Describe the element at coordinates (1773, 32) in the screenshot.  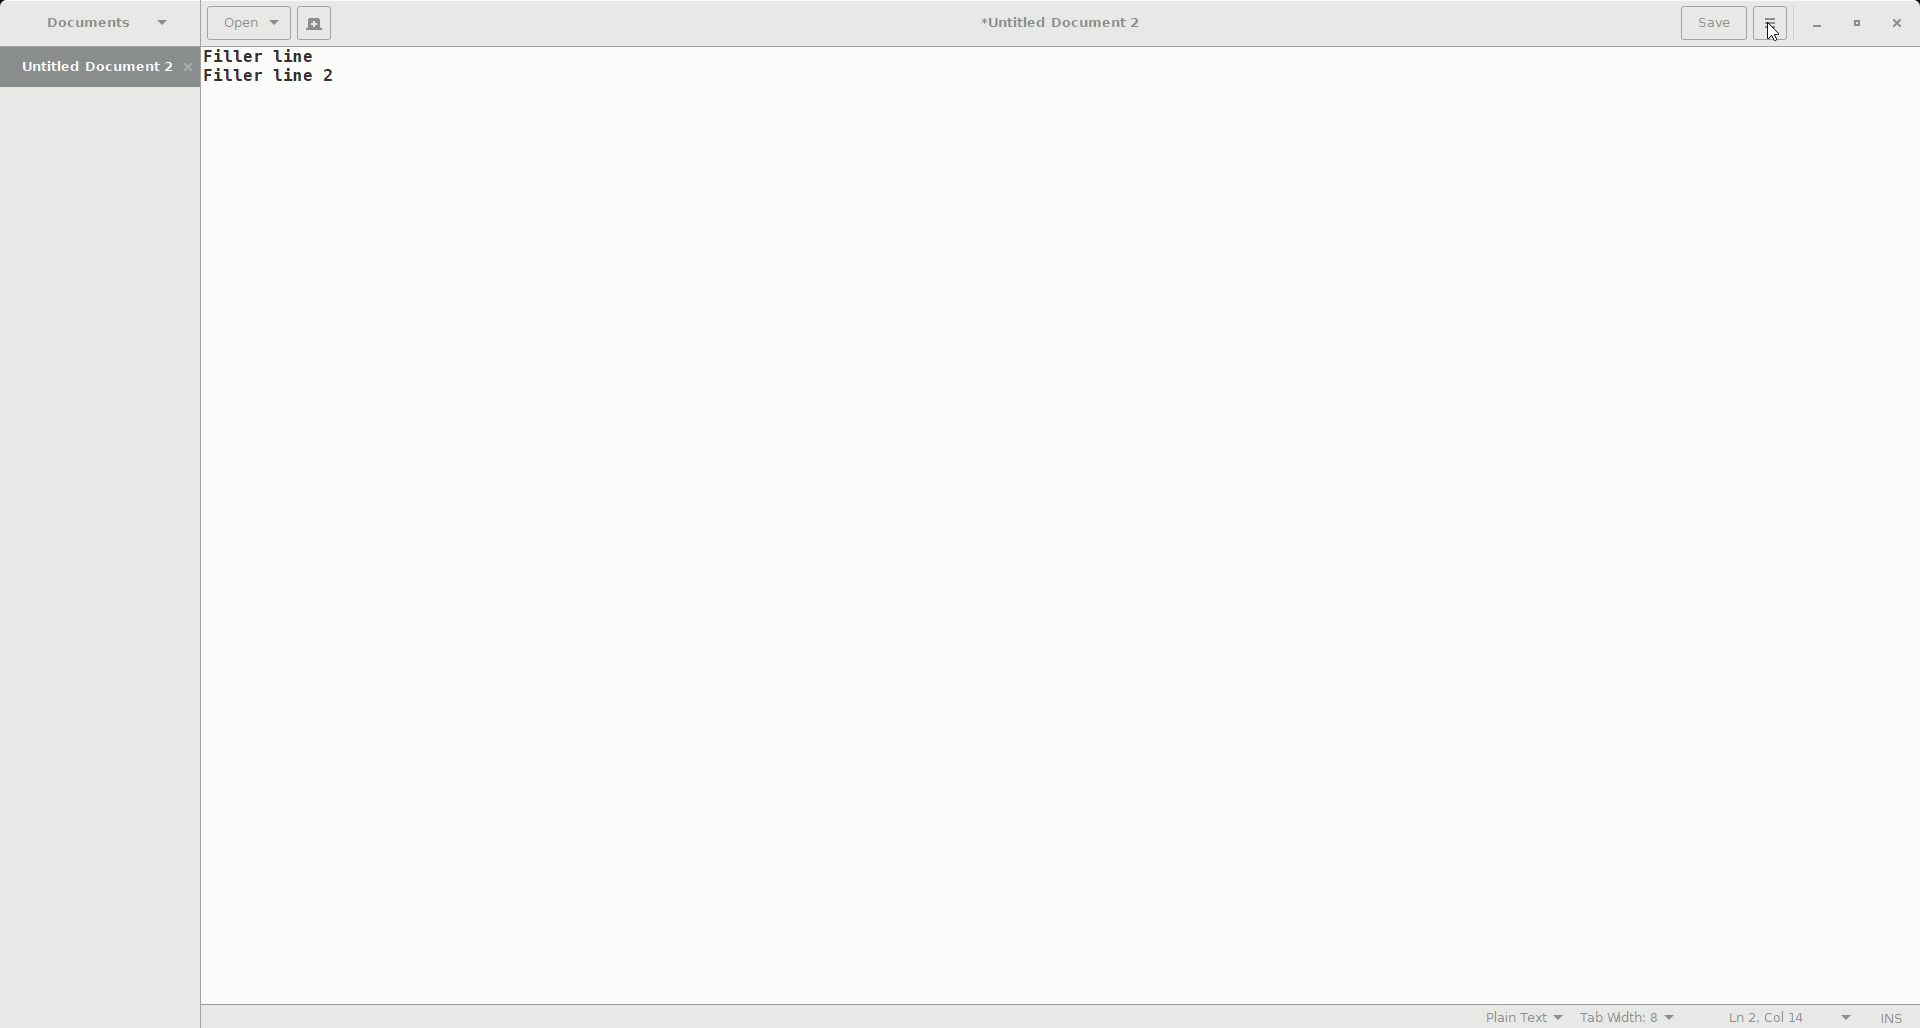
I see `Cursor` at that location.